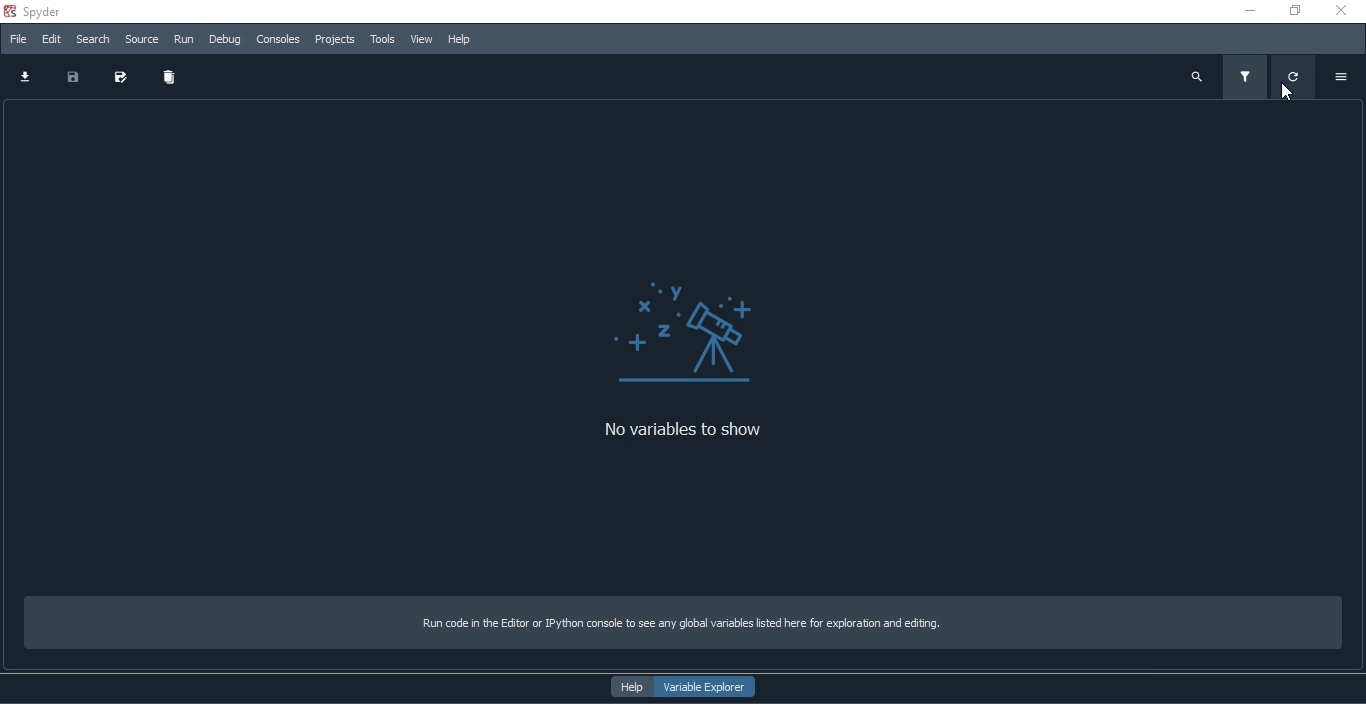 This screenshot has height=704, width=1366. What do you see at coordinates (1296, 11) in the screenshot?
I see `restore` at bounding box center [1296, 11].